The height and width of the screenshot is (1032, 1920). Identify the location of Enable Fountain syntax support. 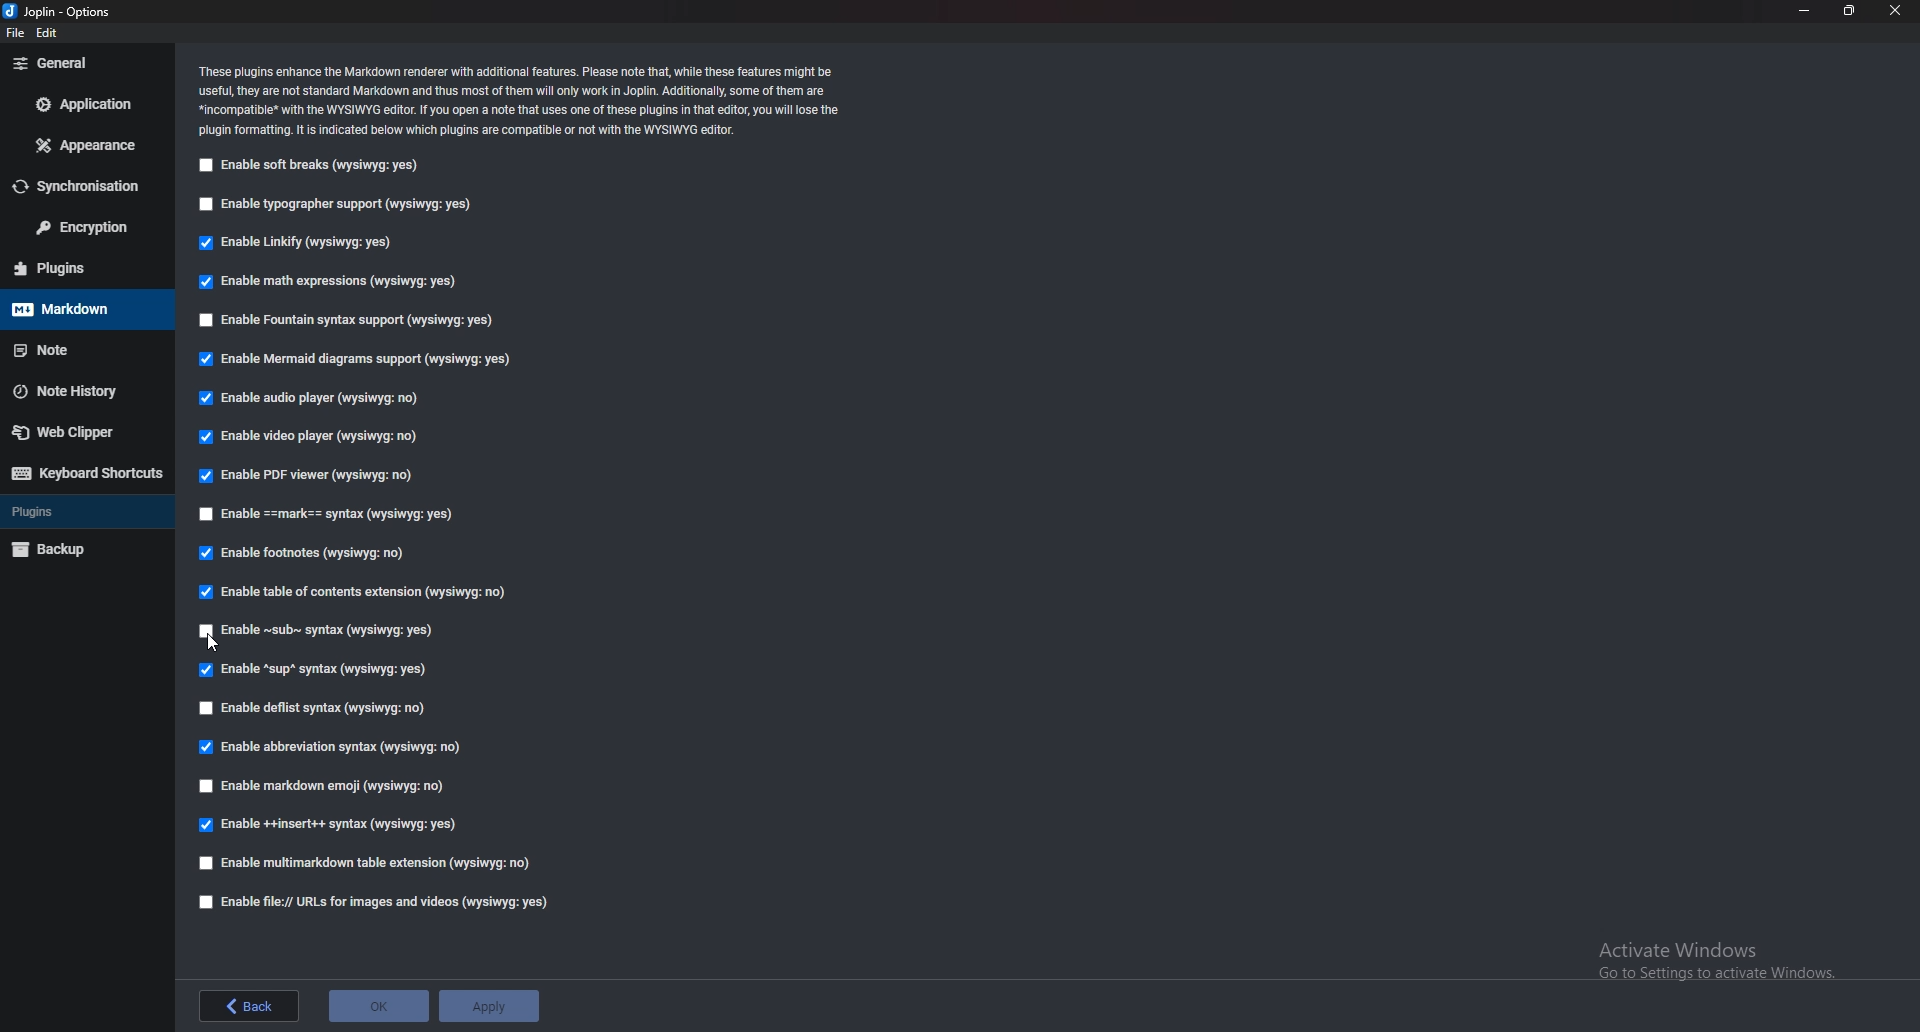
(353, 320).